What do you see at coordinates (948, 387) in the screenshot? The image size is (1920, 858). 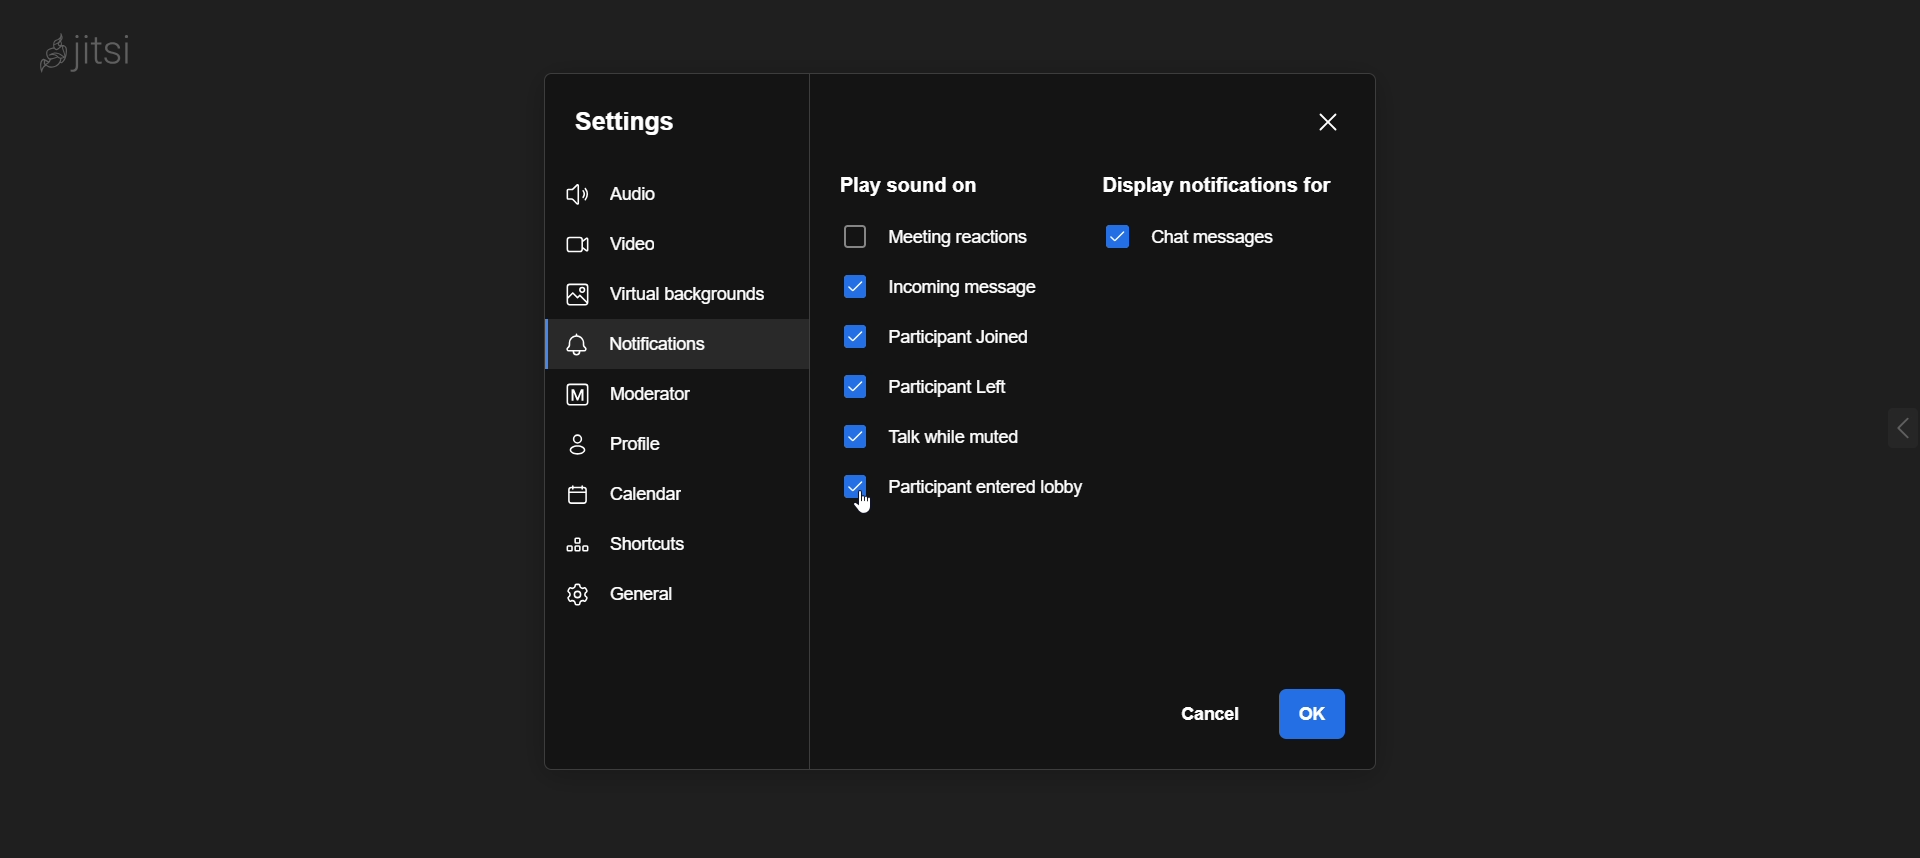 I see `participant left` at bounding box center [948, 387].